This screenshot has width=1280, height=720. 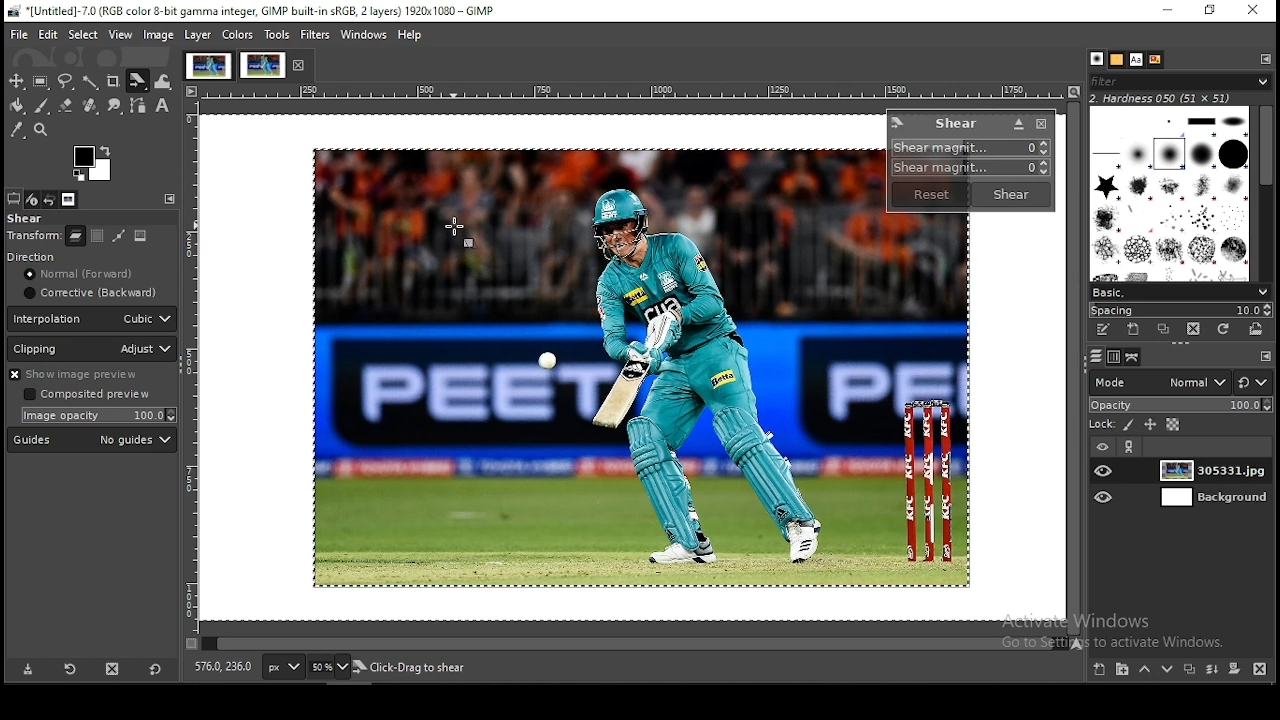 I want to click on configure this tab, so click(x=1267, y=59).